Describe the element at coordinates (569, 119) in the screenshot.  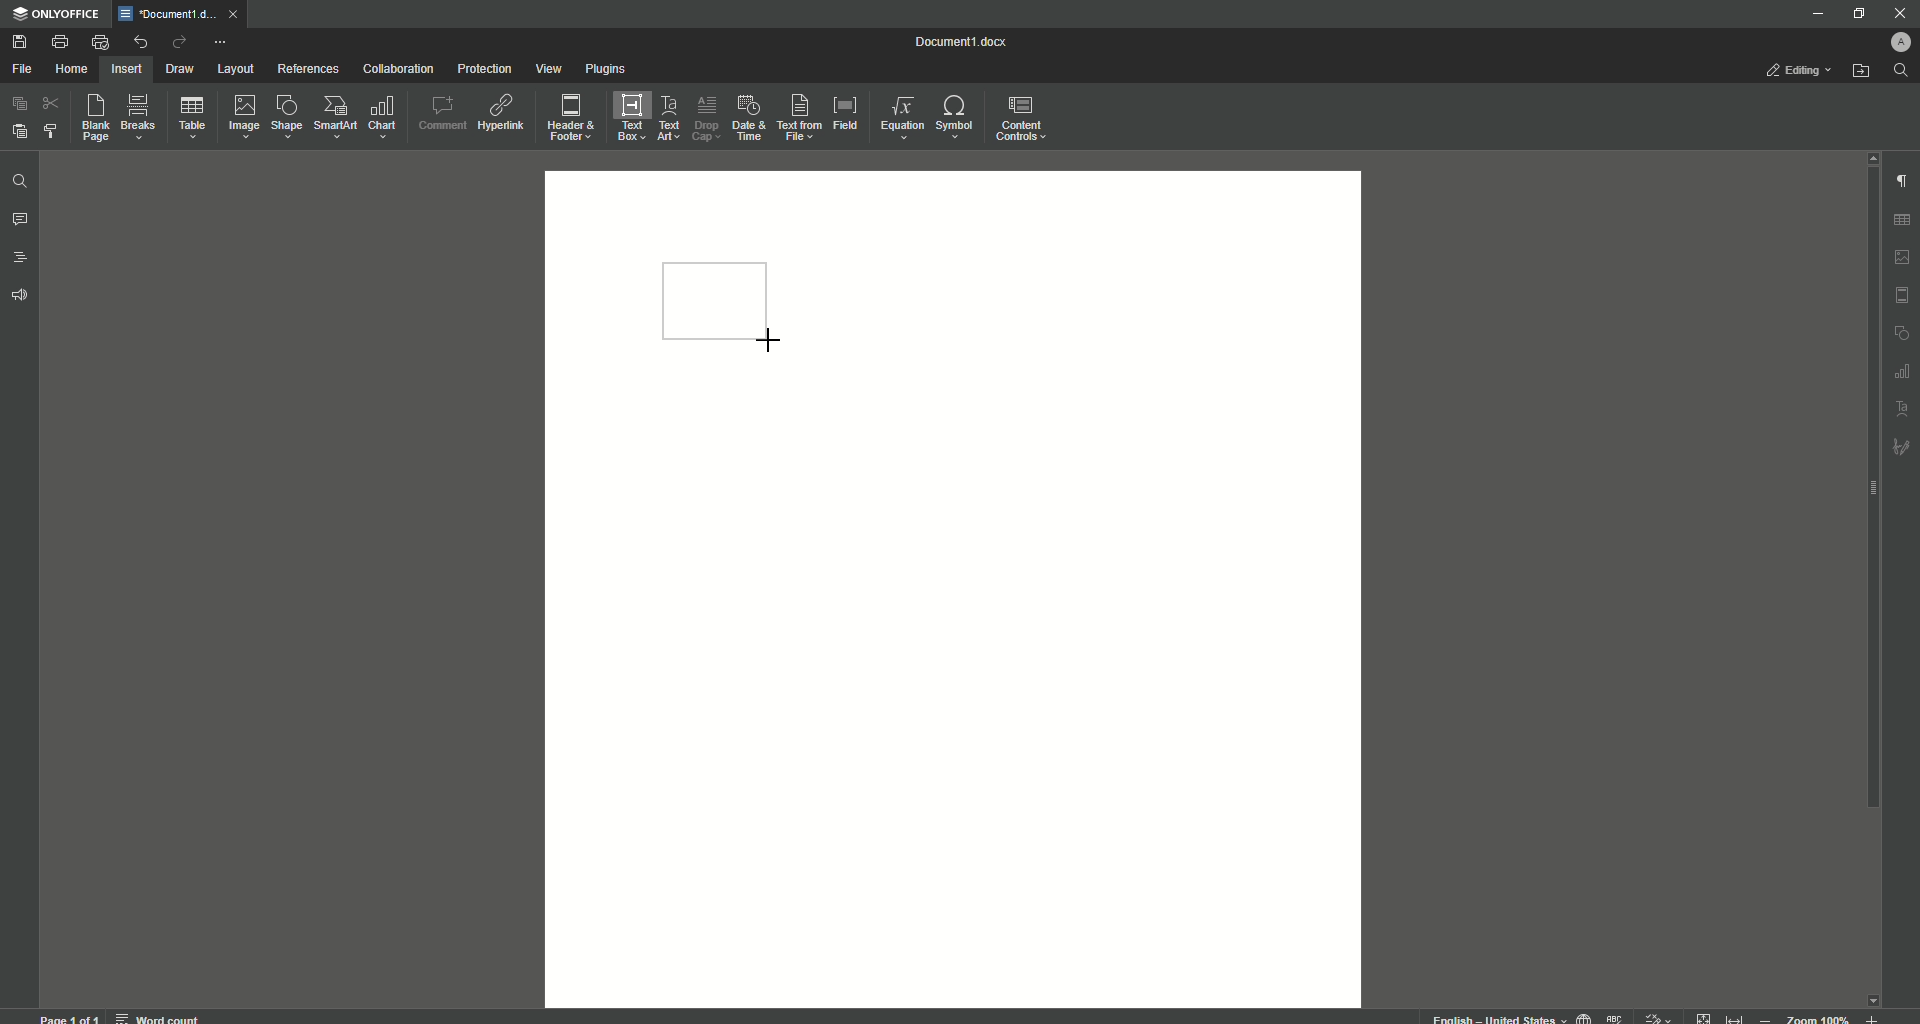
I see `Header and Footer` at that location.